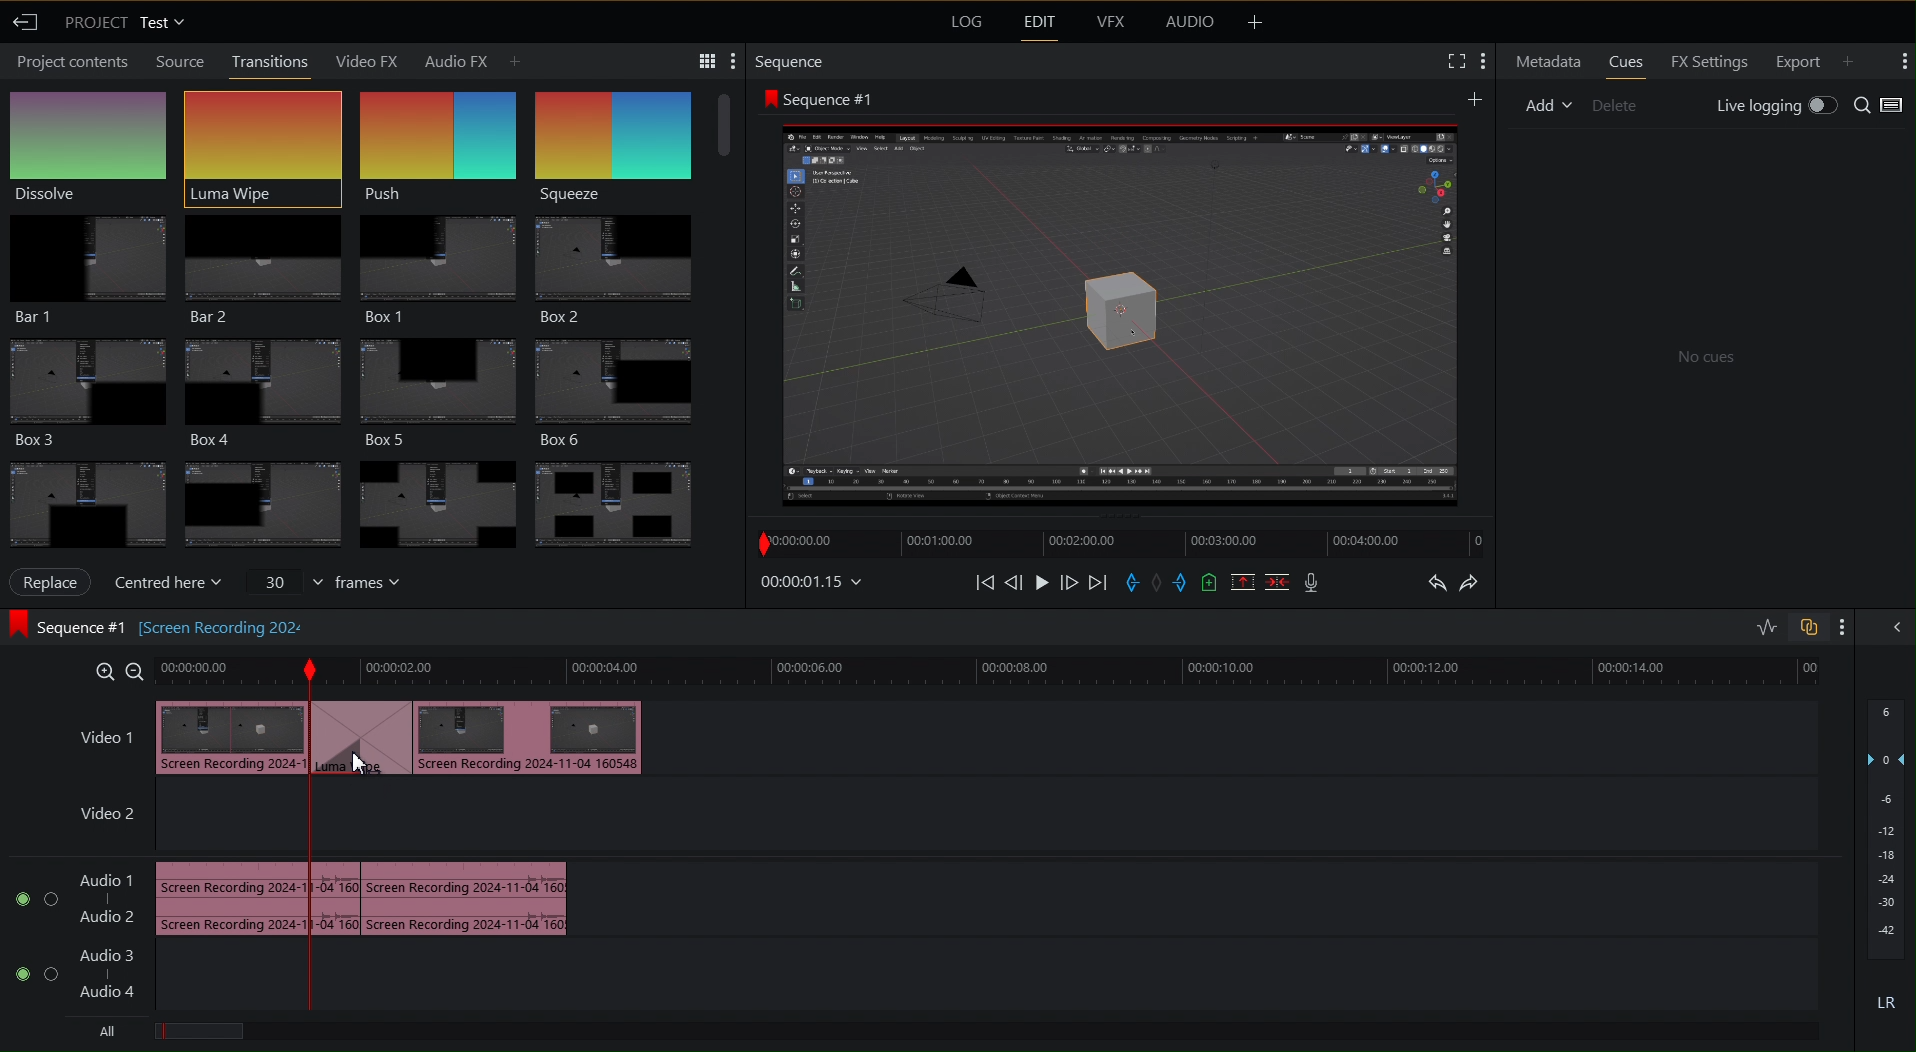  Describe the element at coordinates (1784, 627) in the screenshot. I see `Toggles` at that location.